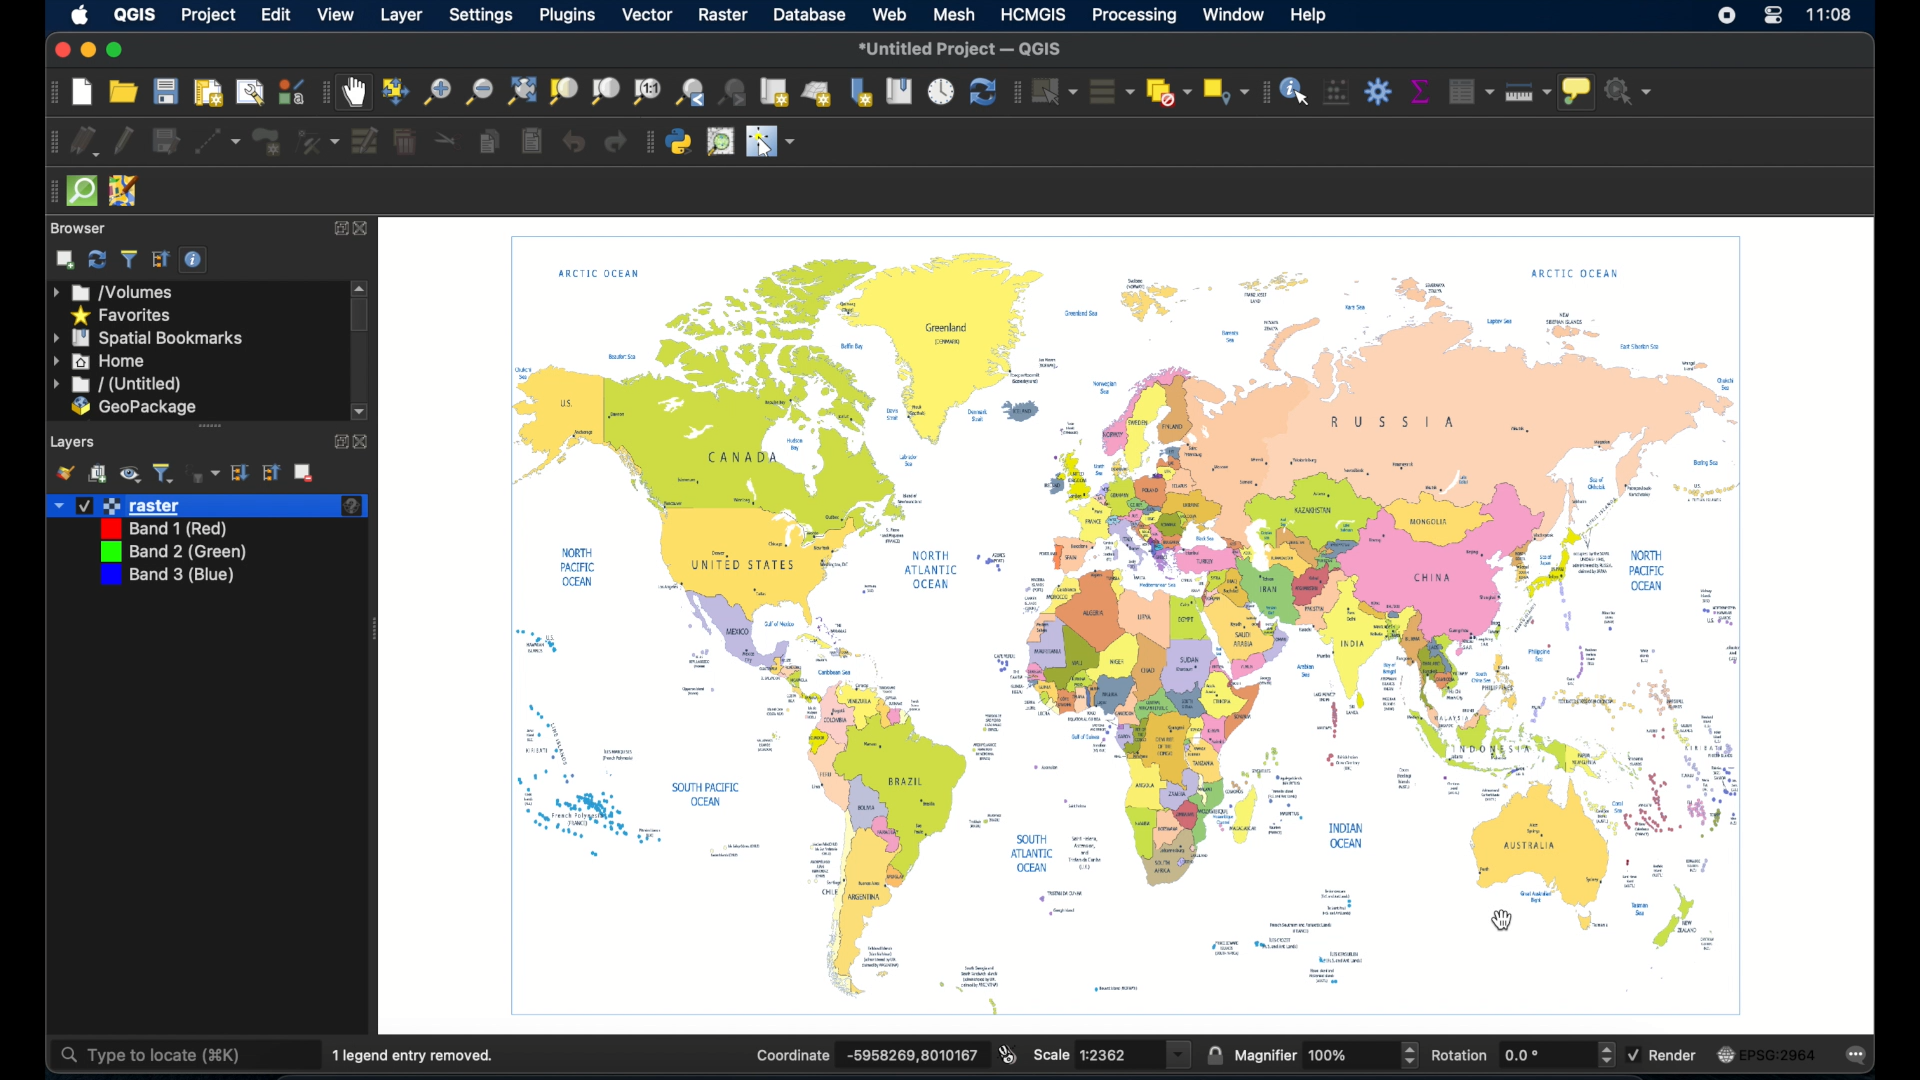  What do you see at coordinates (326, 92) in the screenshot?
I see `map navigation toolbar` at bounding box center [326, 92].